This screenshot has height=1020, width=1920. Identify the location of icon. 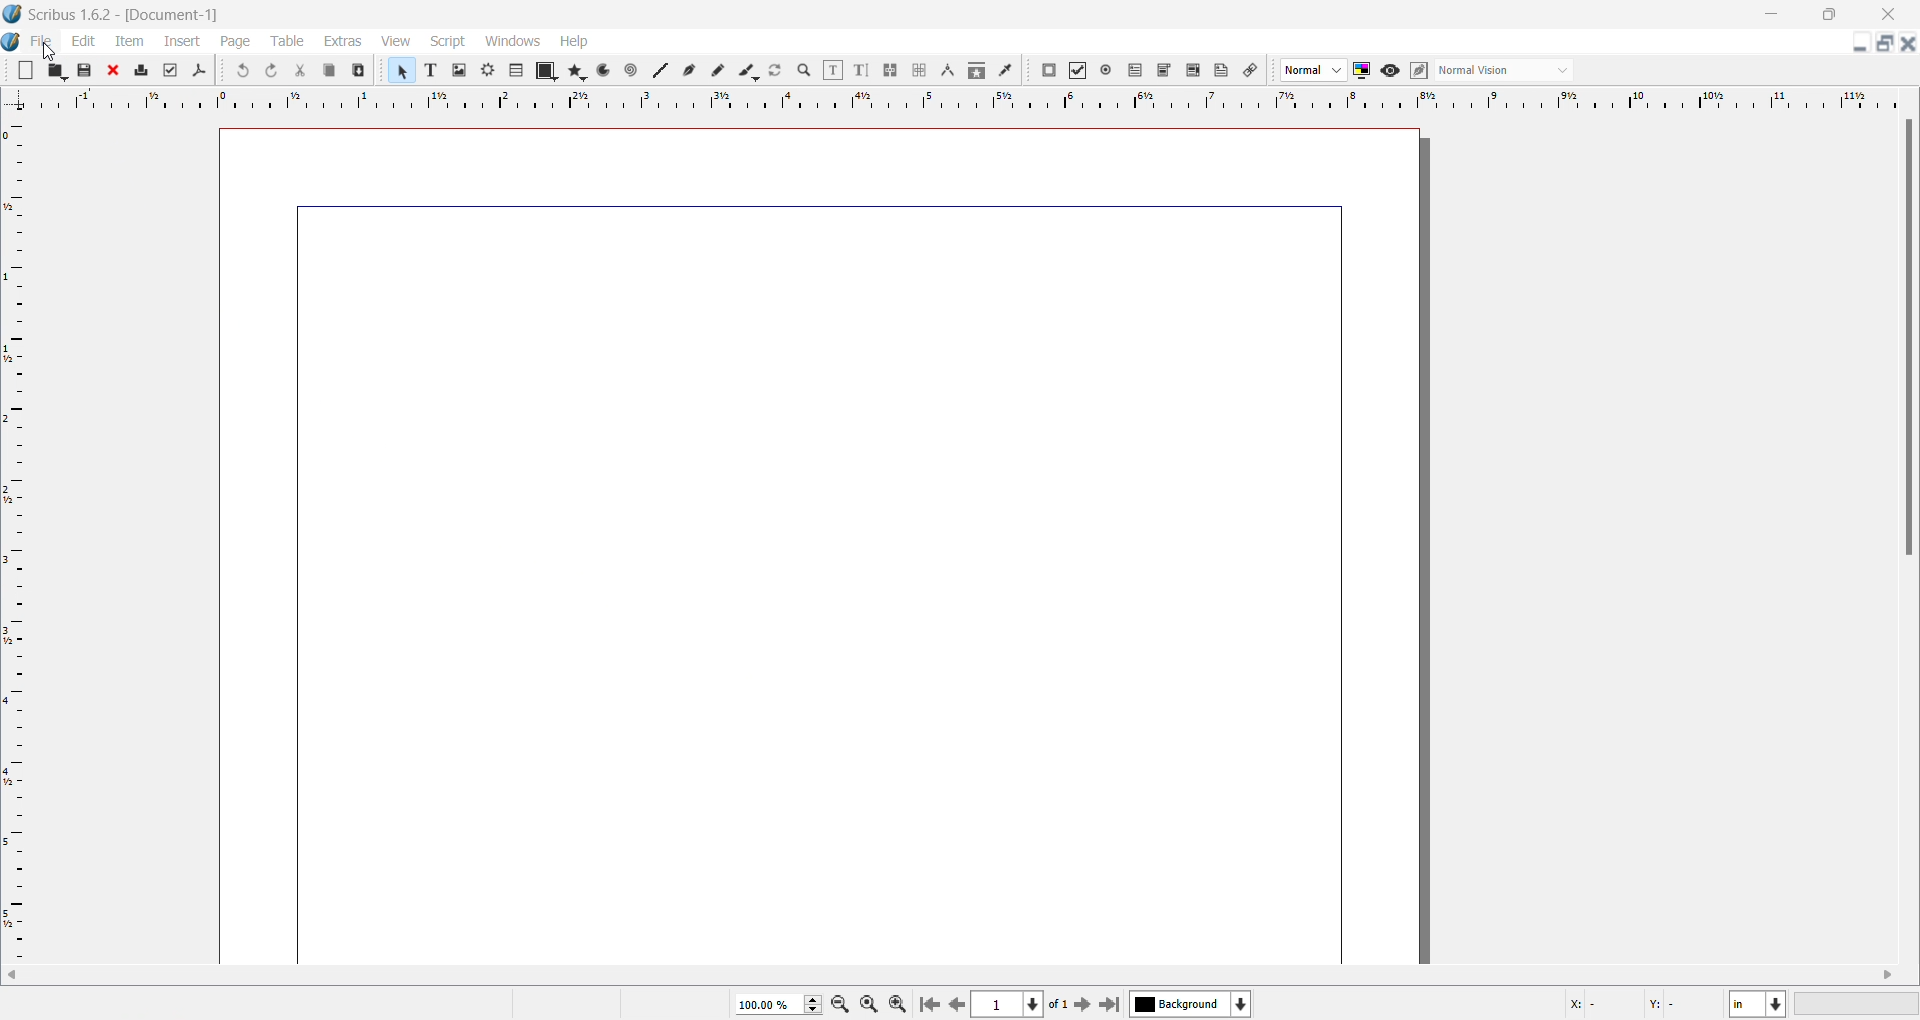
(578, 69).